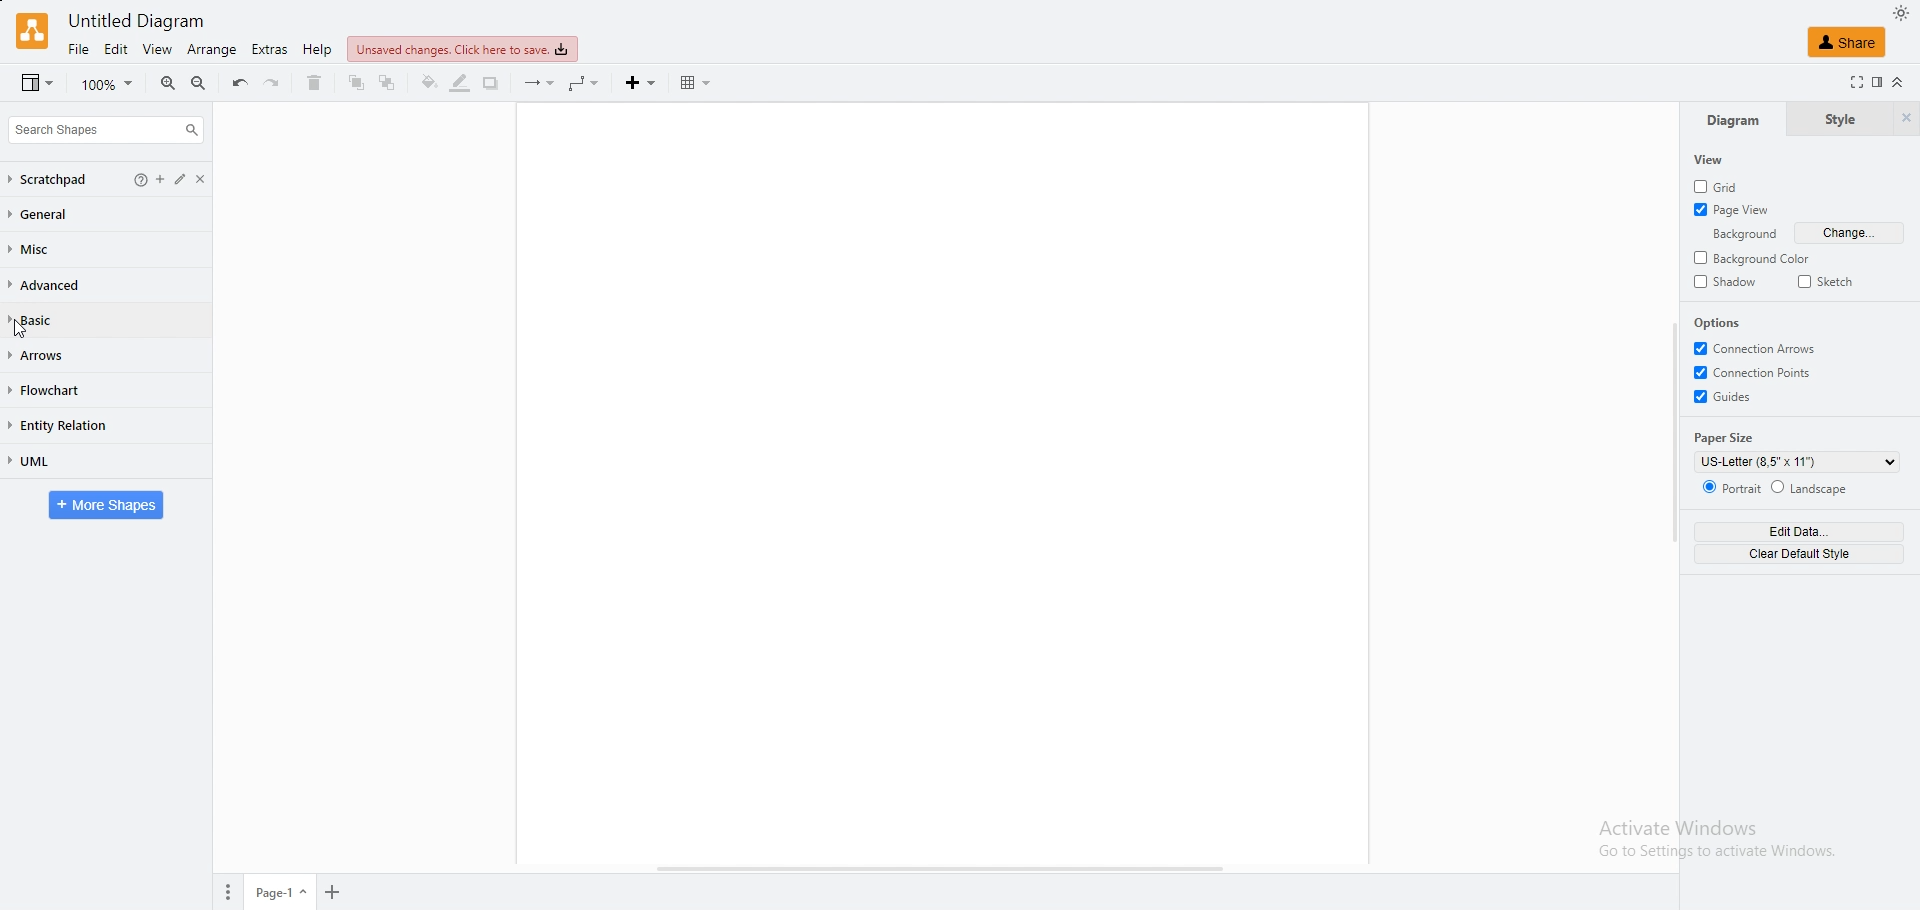 The height and width of the screenshot is (910, 1920). What do you see at coordinates (1714, 844) in the screenshot?
I see `Activate Windows
Go to Settings to activate Windows.` at bounding box center [1714, 844].